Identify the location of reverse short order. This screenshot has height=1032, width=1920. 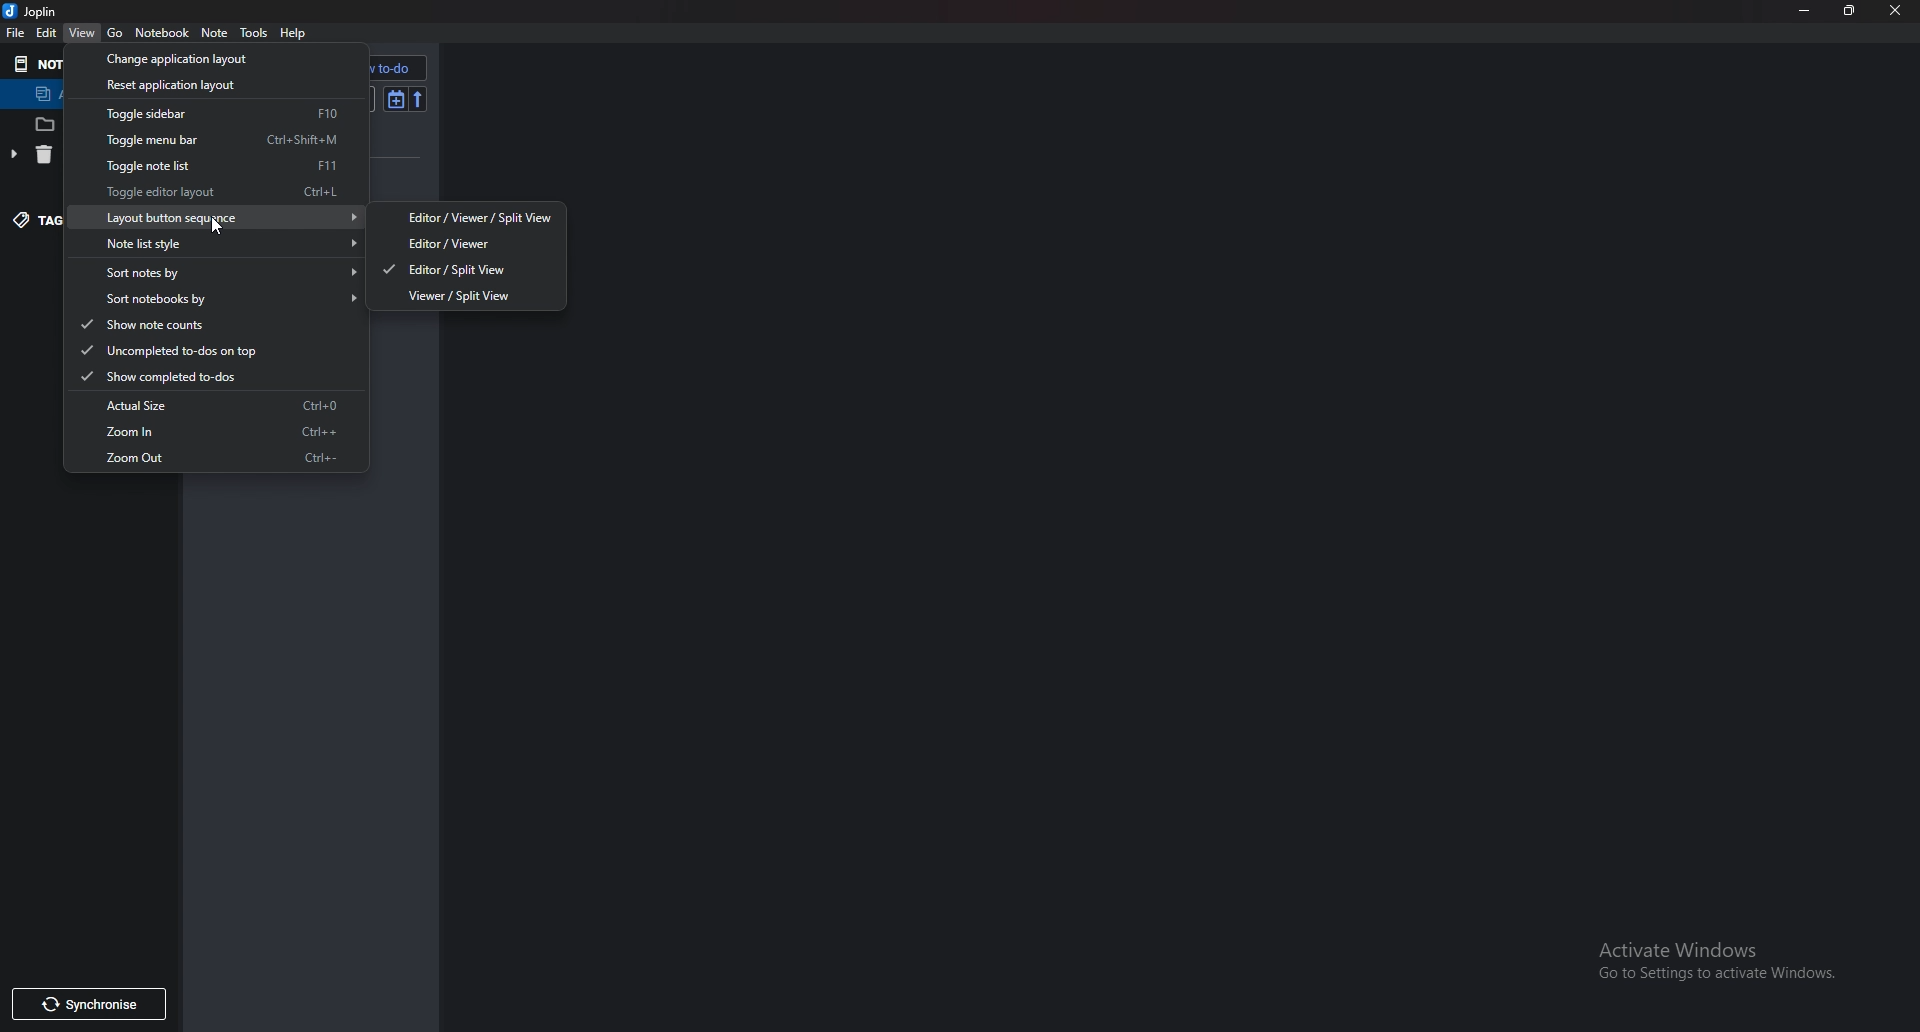
(419, 100).